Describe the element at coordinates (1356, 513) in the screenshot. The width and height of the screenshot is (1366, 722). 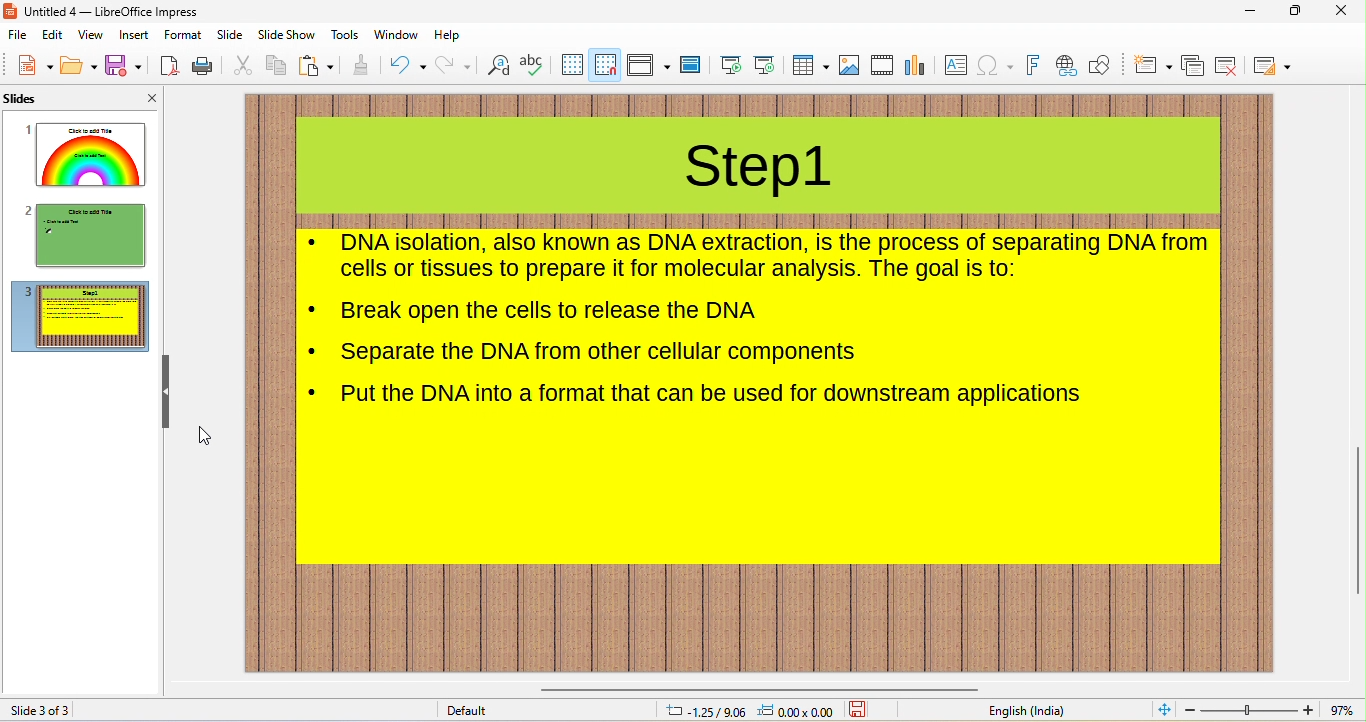
I see `vertical scroll` at that location.